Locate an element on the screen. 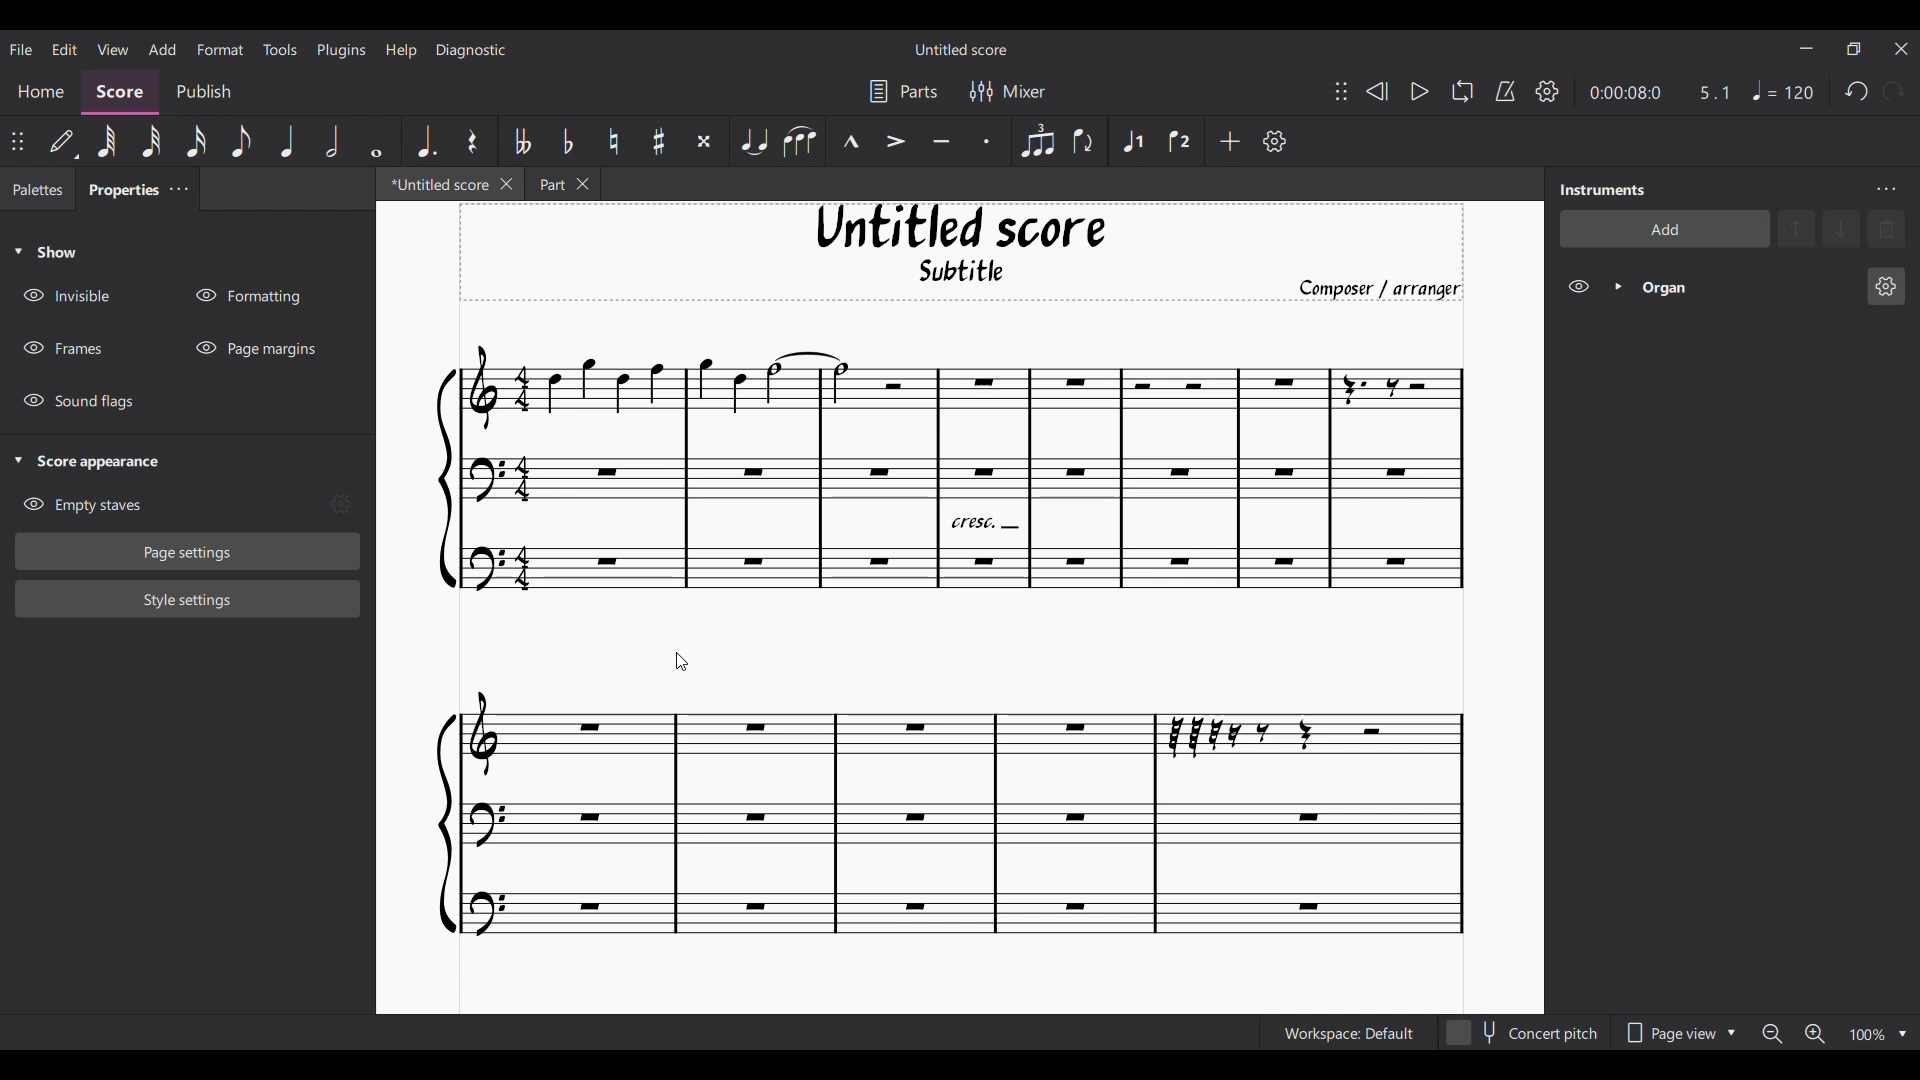 The width and height of the screenshot is (1920, 1080). Tenuto is located at coordinates (941, 142).